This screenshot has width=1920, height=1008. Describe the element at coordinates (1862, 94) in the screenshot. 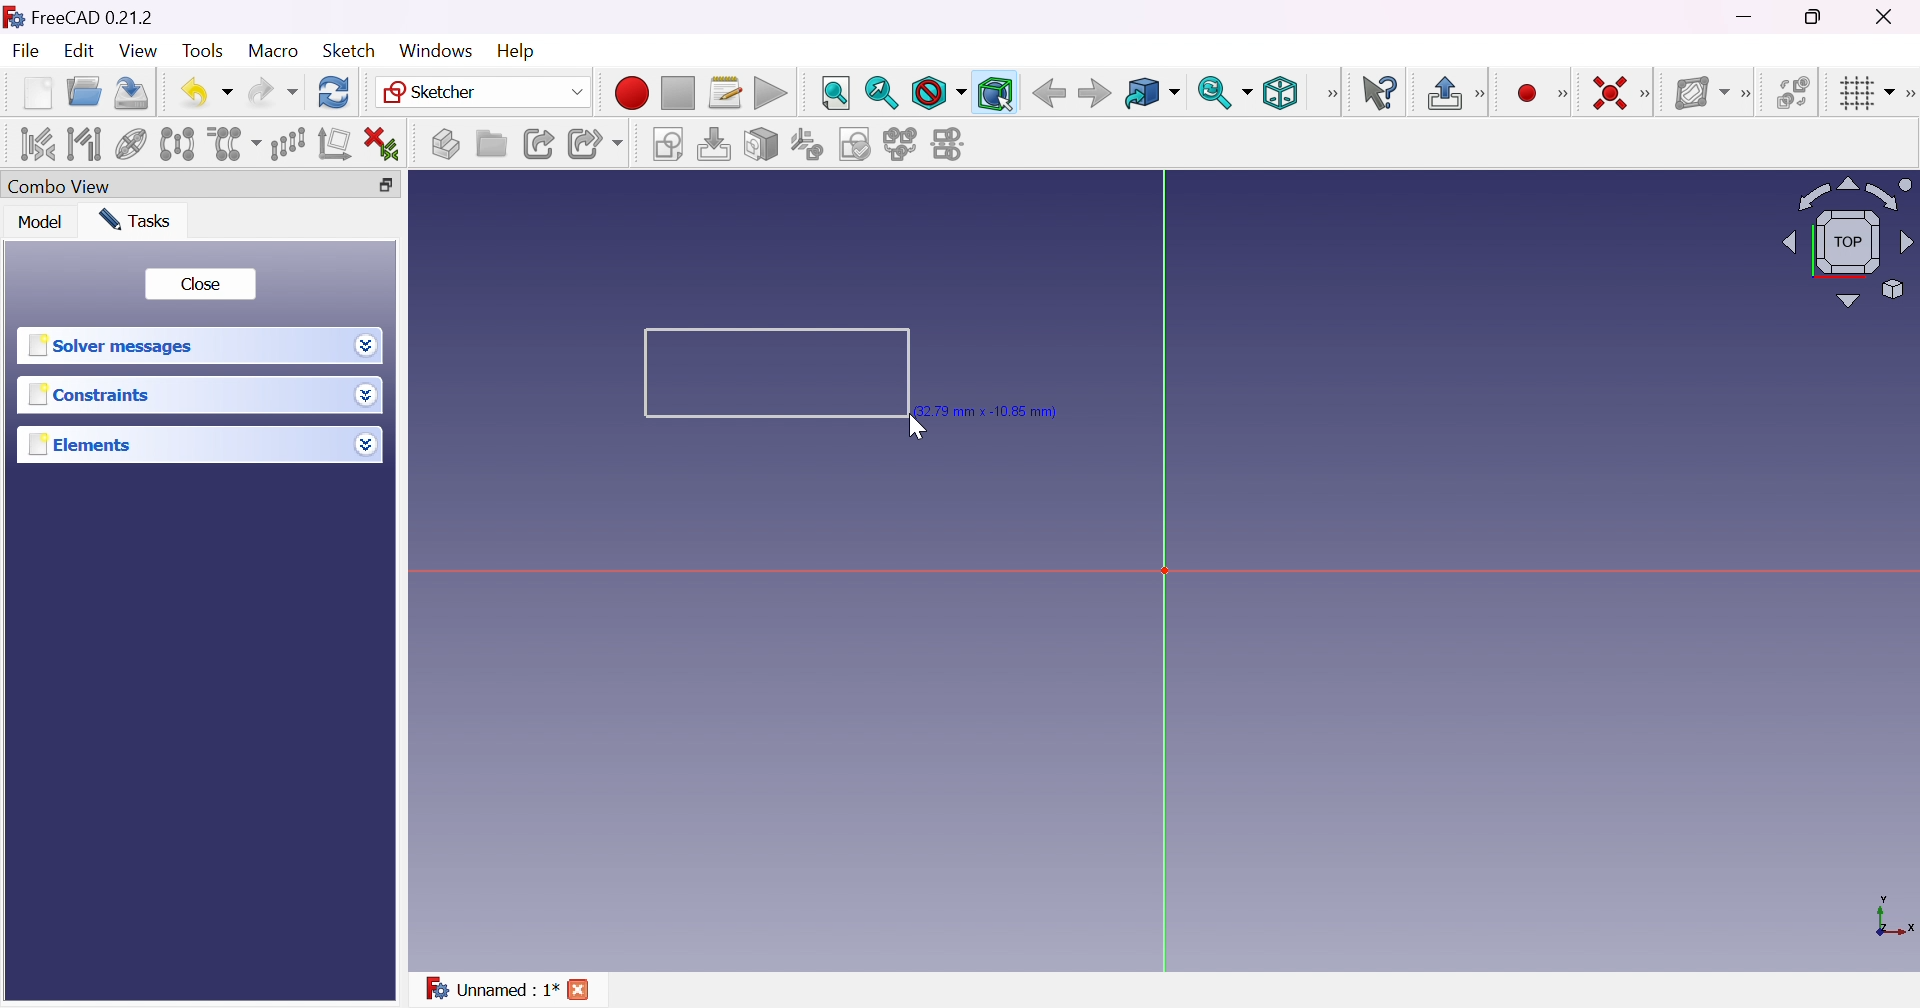

I see `Toggle grid` at that location.